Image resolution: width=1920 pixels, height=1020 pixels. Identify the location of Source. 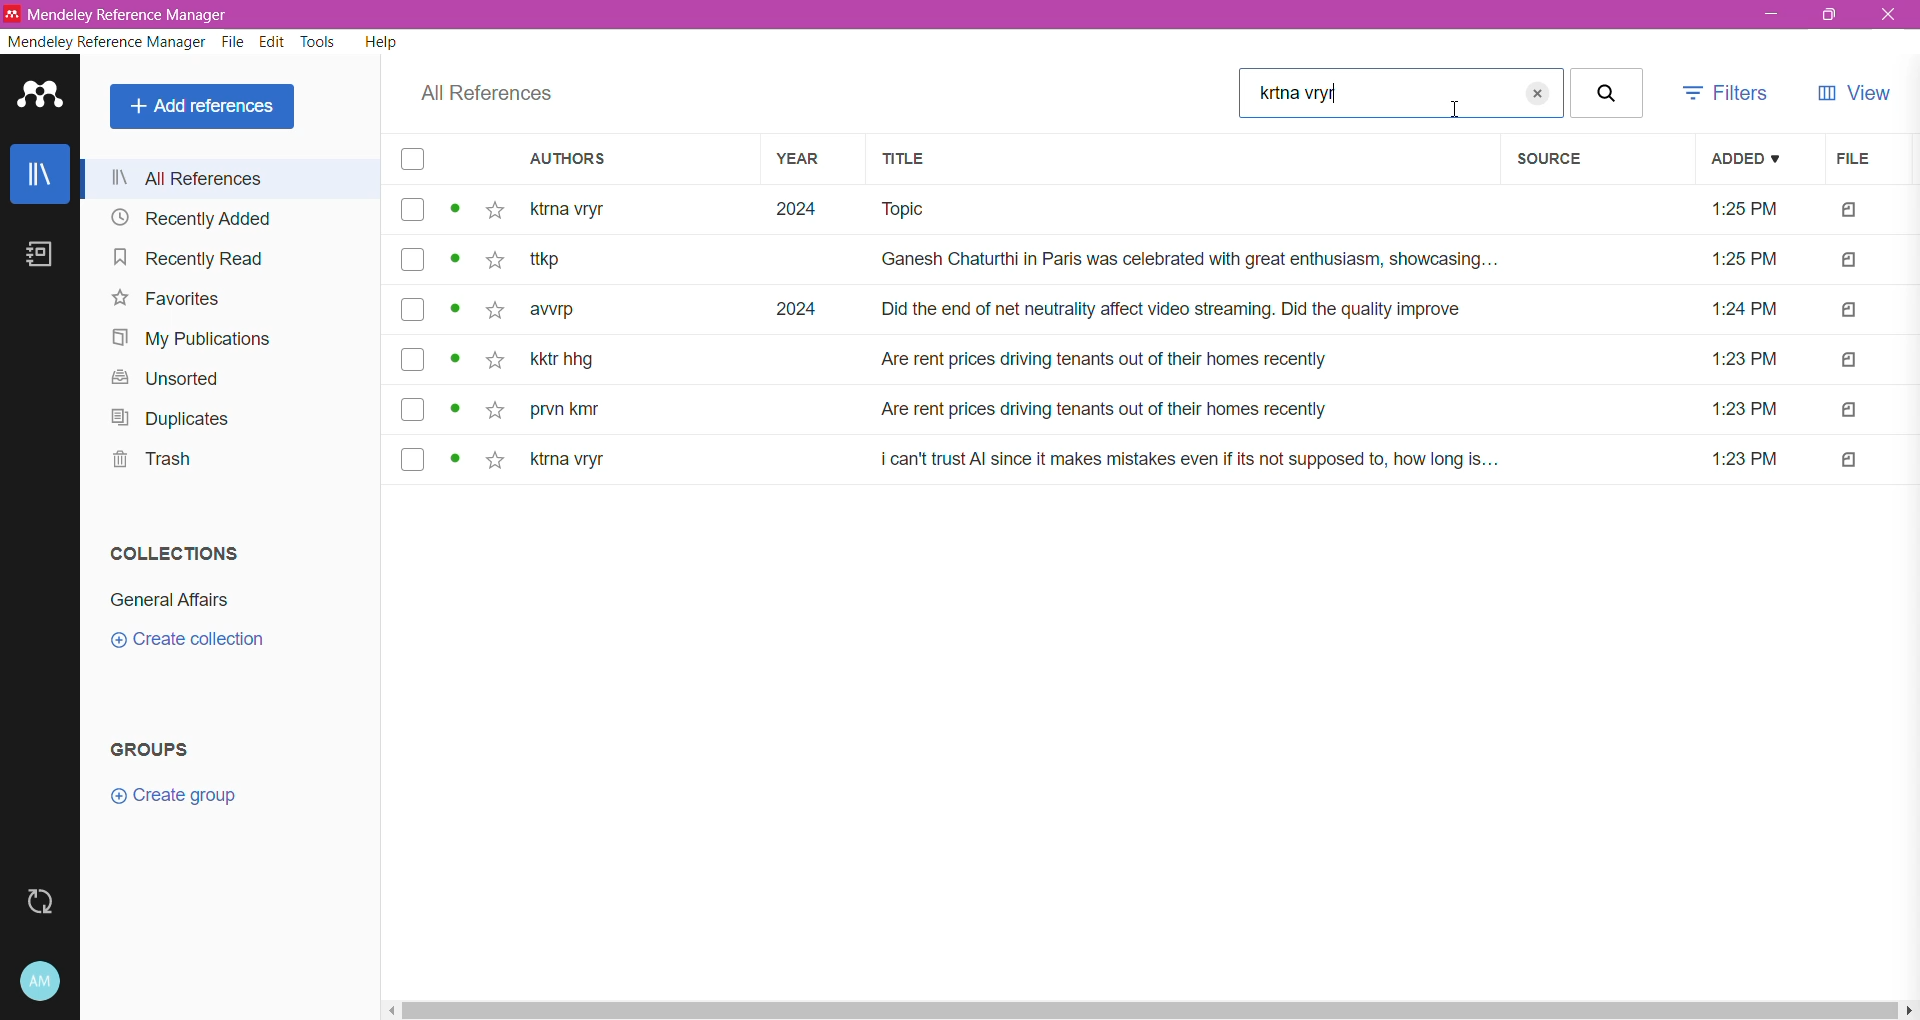
(1593, 160).